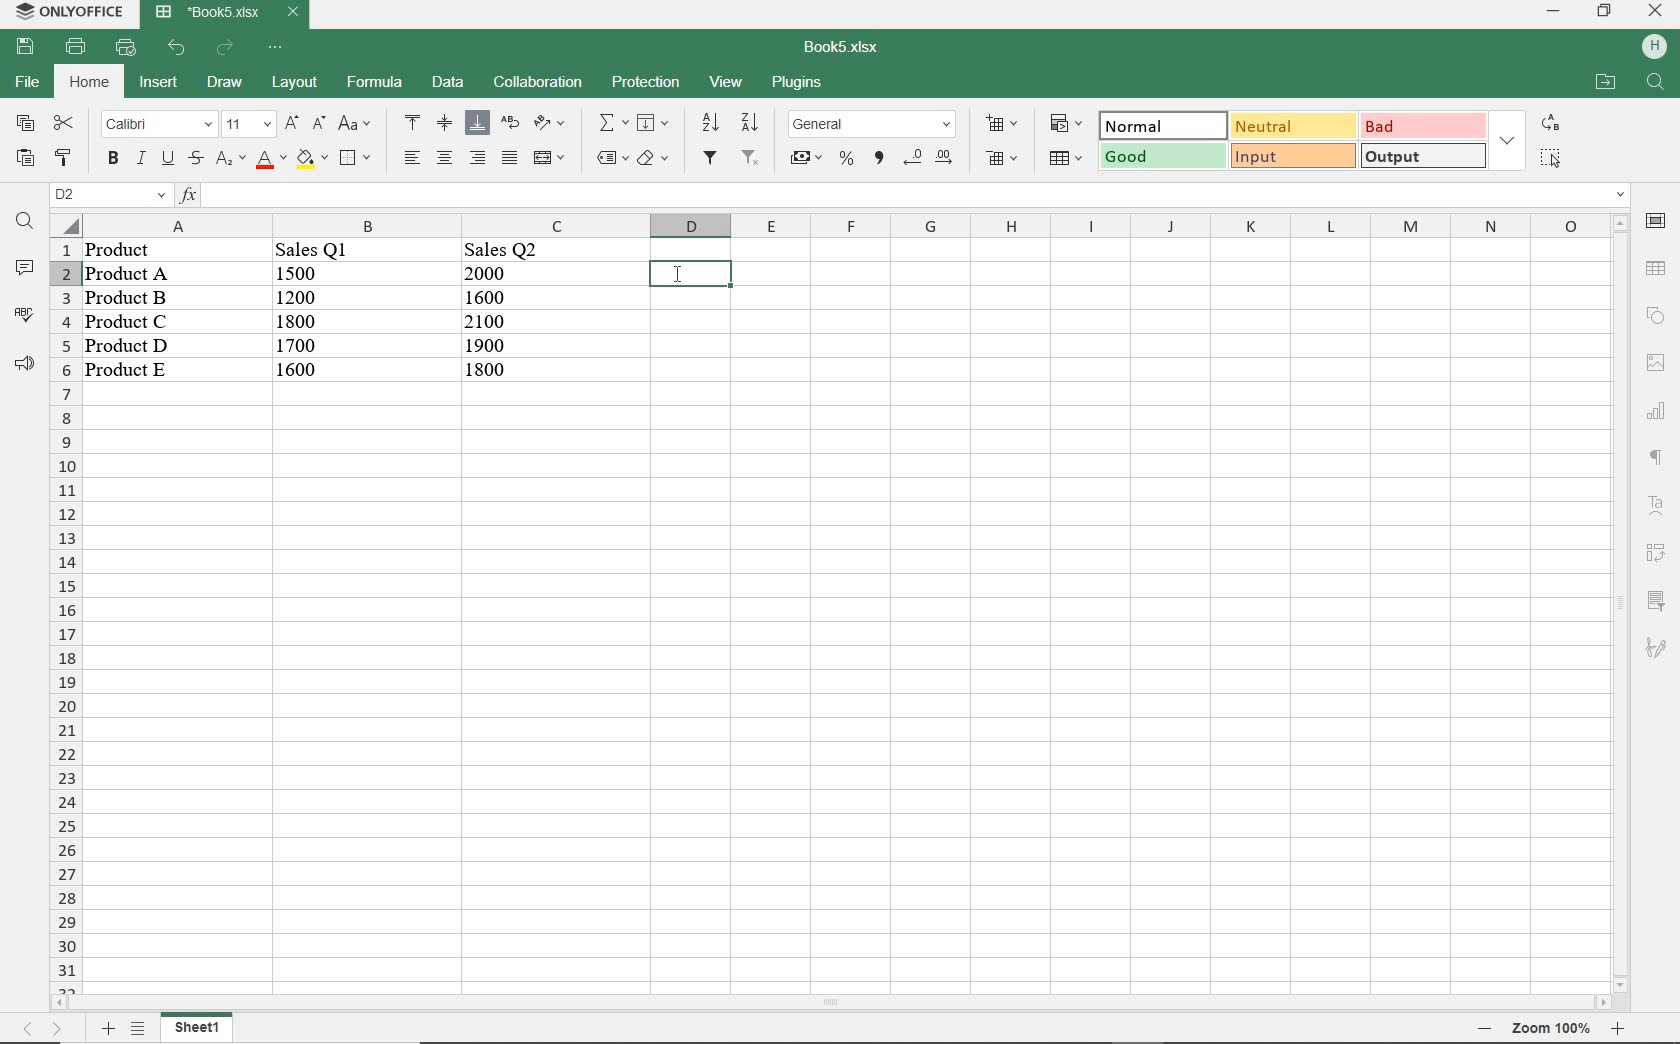 The image size is (1680, 1044). Describe the element at coordinates (1656, 459) in the screenshot. I see `paragraph settings` at that location.